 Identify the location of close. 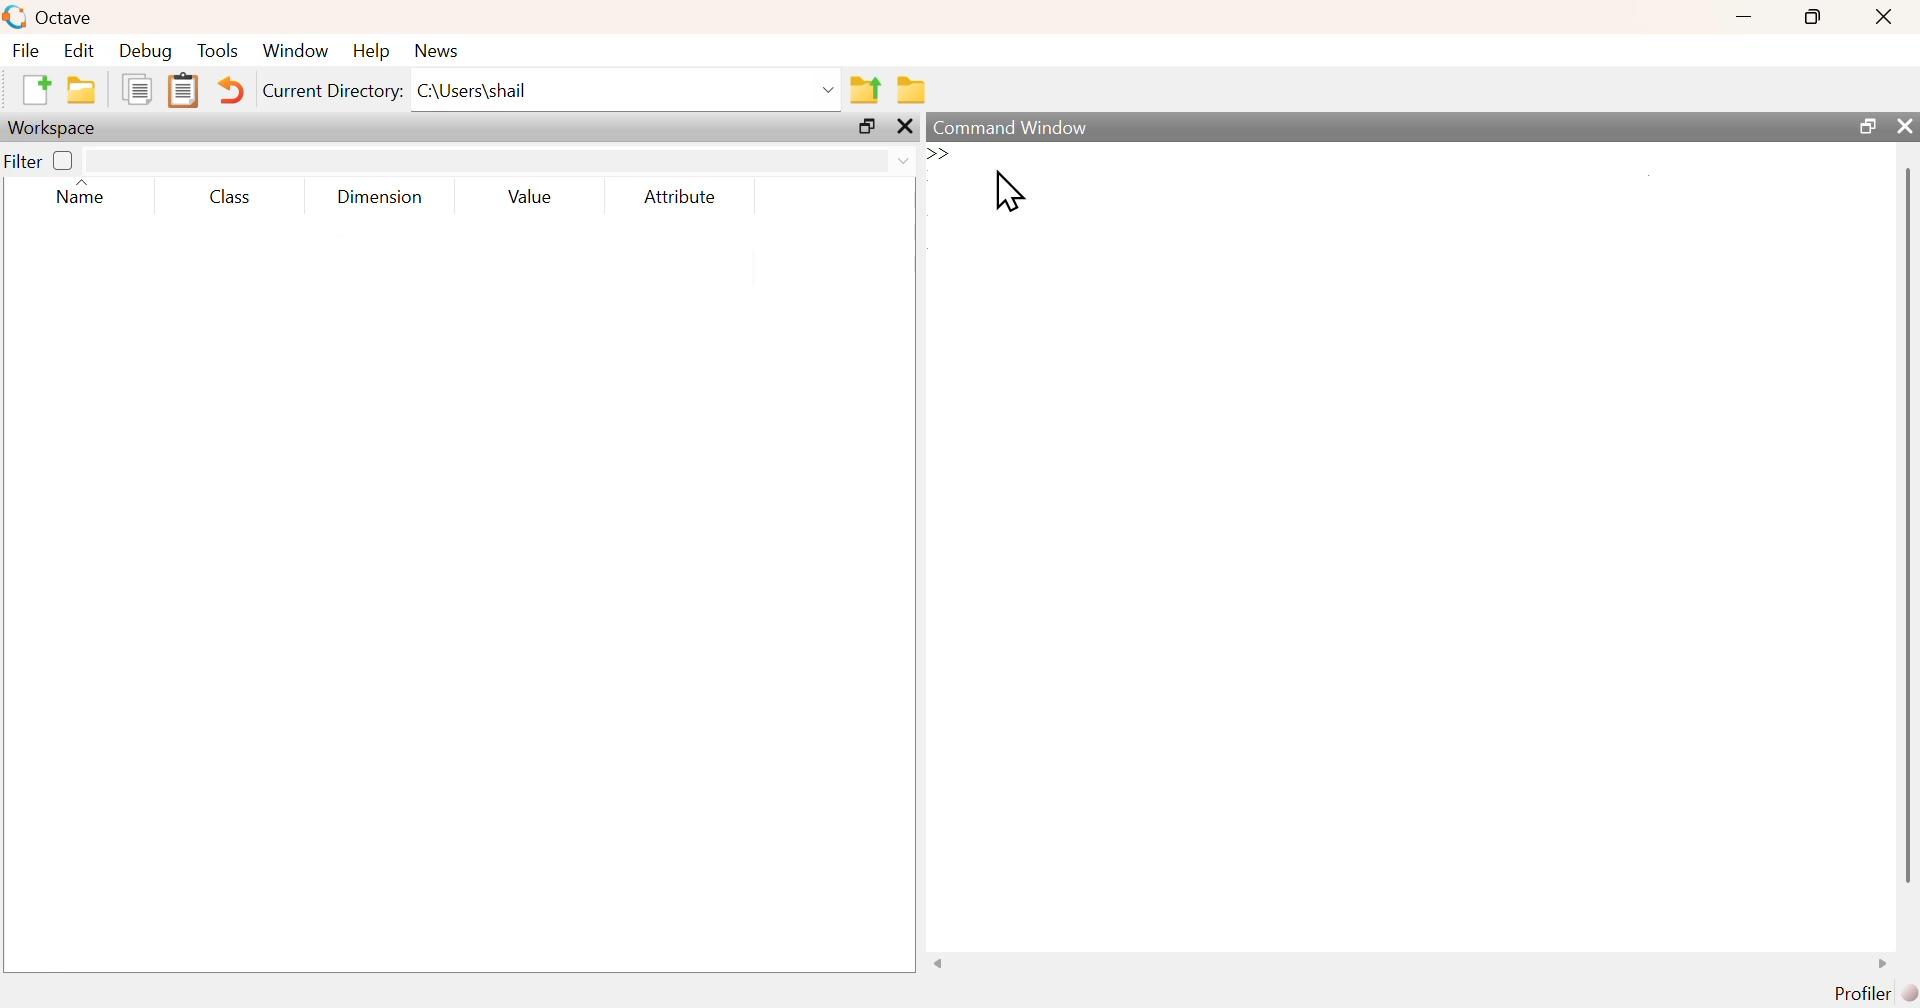
(1905, 127).